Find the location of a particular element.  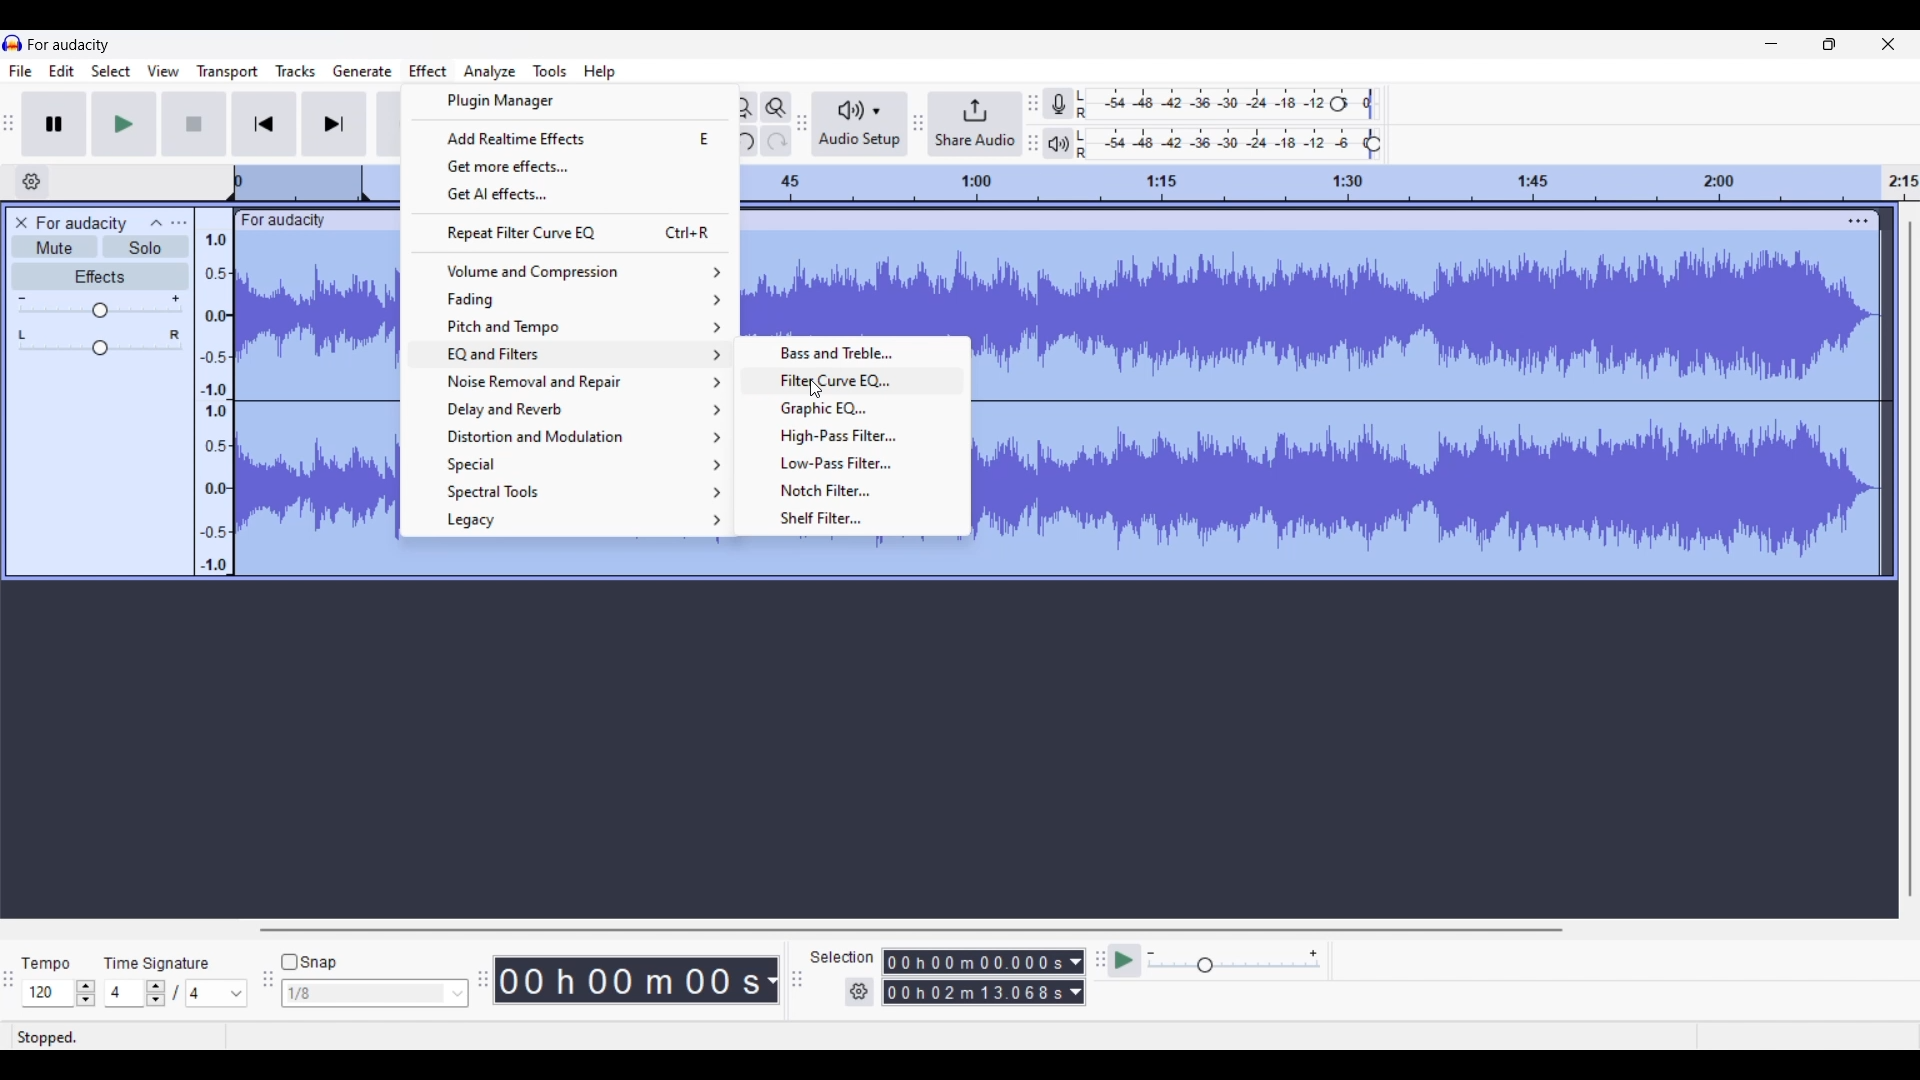

Noise removal and repair option is located at coordinates (573, 382).